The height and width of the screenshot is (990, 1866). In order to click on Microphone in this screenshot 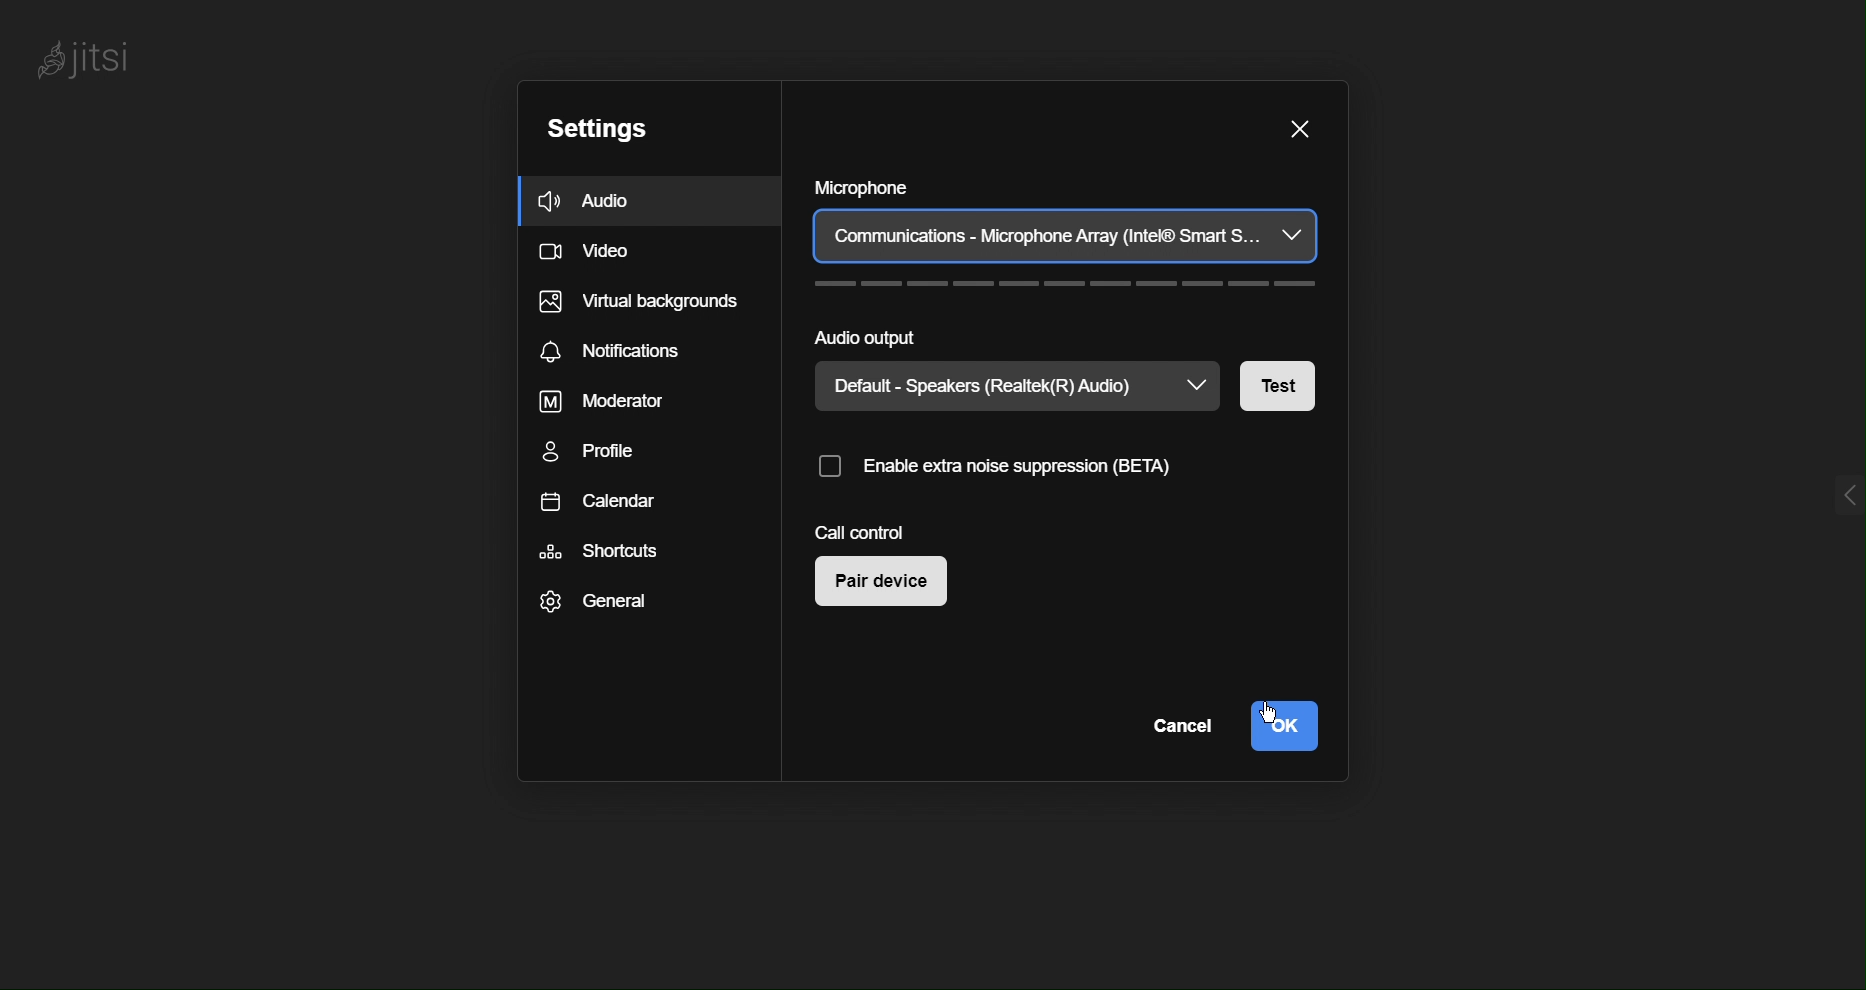, I will do `click(1066, 184)`.